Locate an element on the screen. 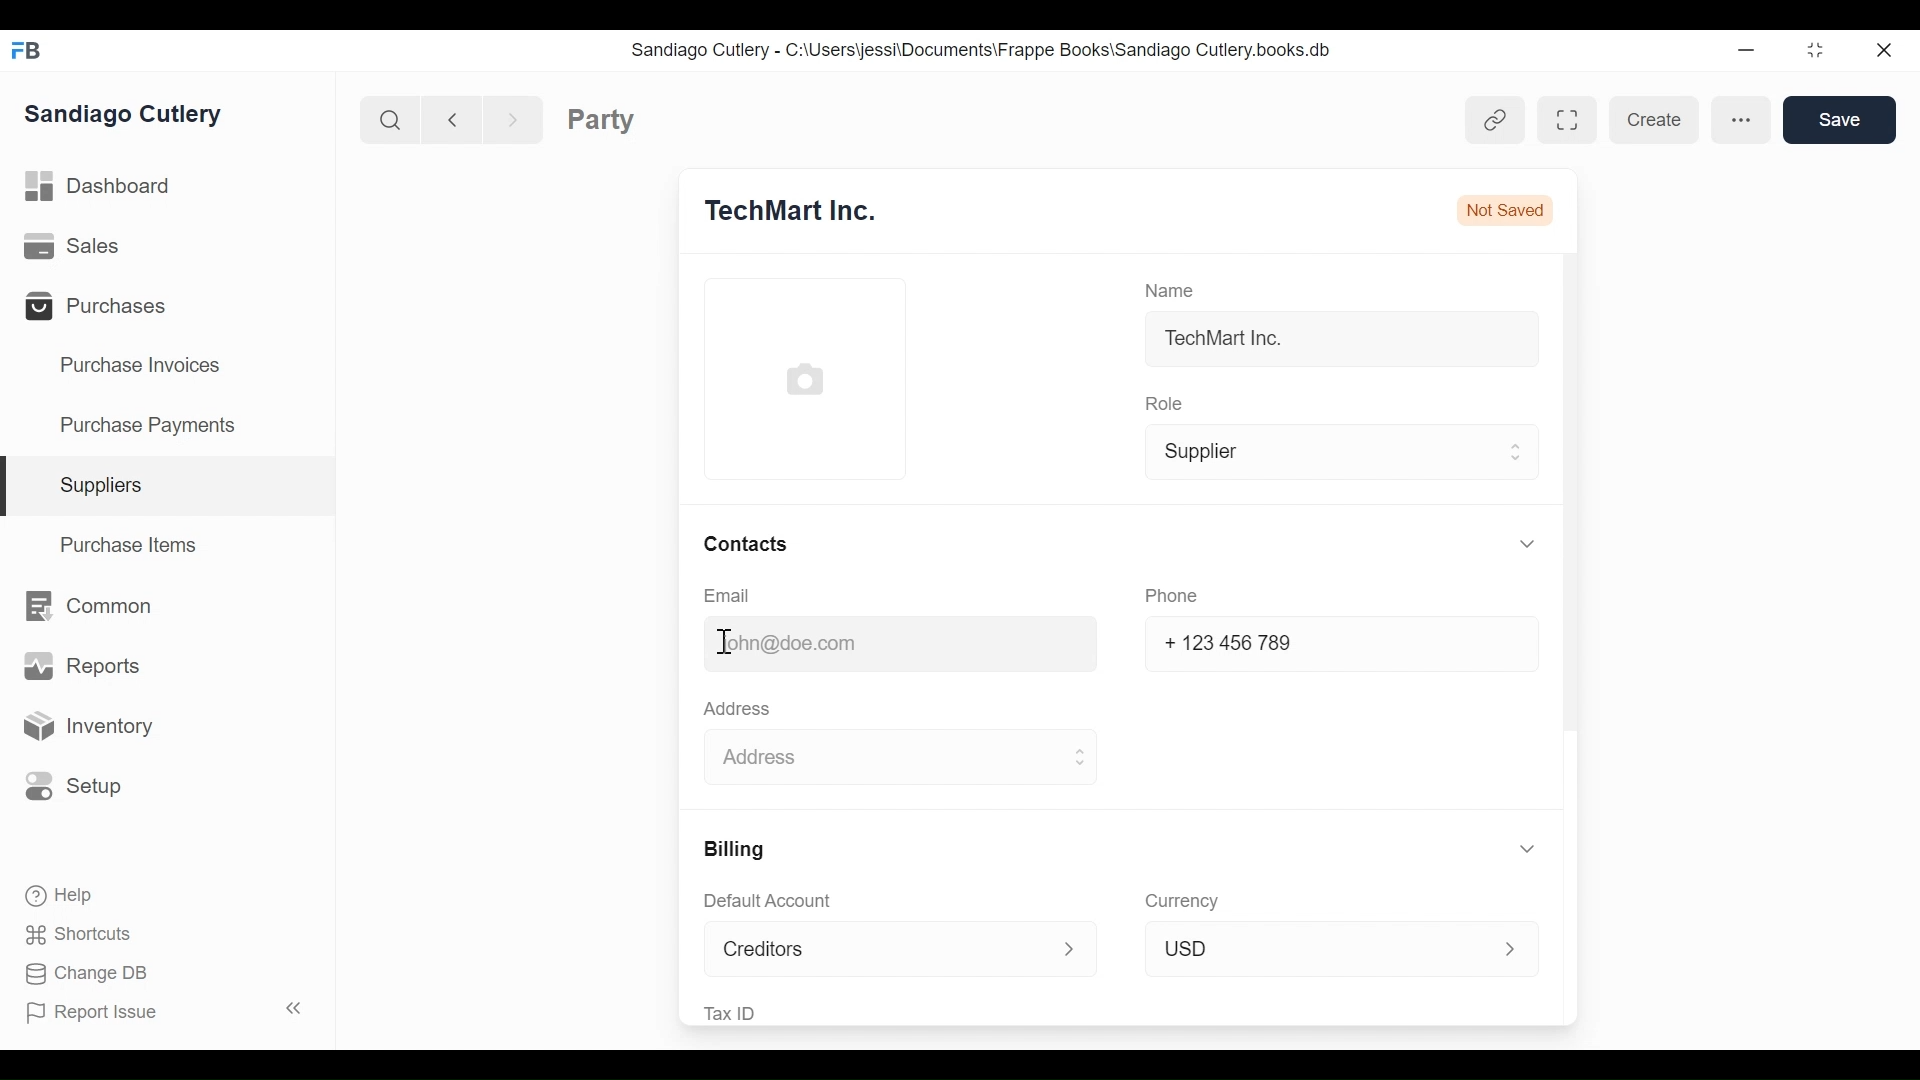 This screenshot has height=1080, width=1920. Purchases is located at coordinates (108, 309).